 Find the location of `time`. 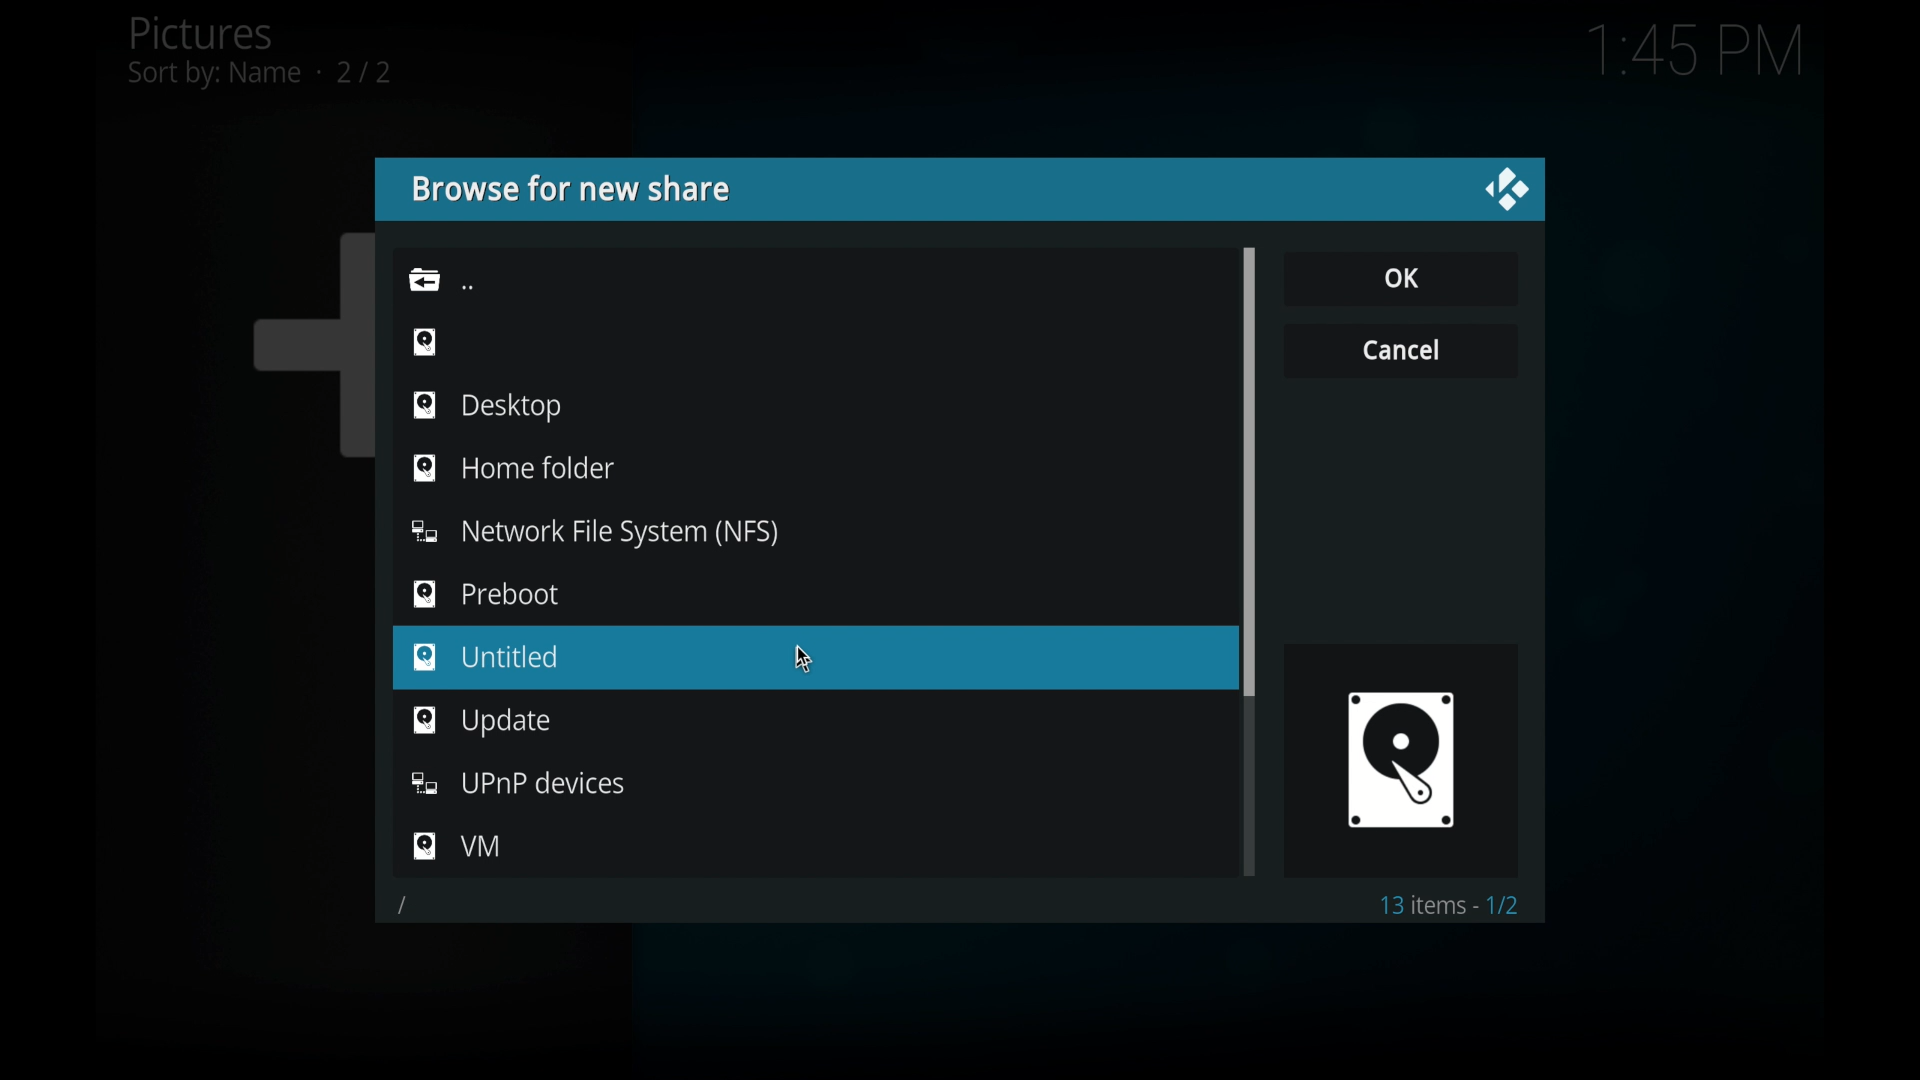

time is located at coordinates (1694, 52).